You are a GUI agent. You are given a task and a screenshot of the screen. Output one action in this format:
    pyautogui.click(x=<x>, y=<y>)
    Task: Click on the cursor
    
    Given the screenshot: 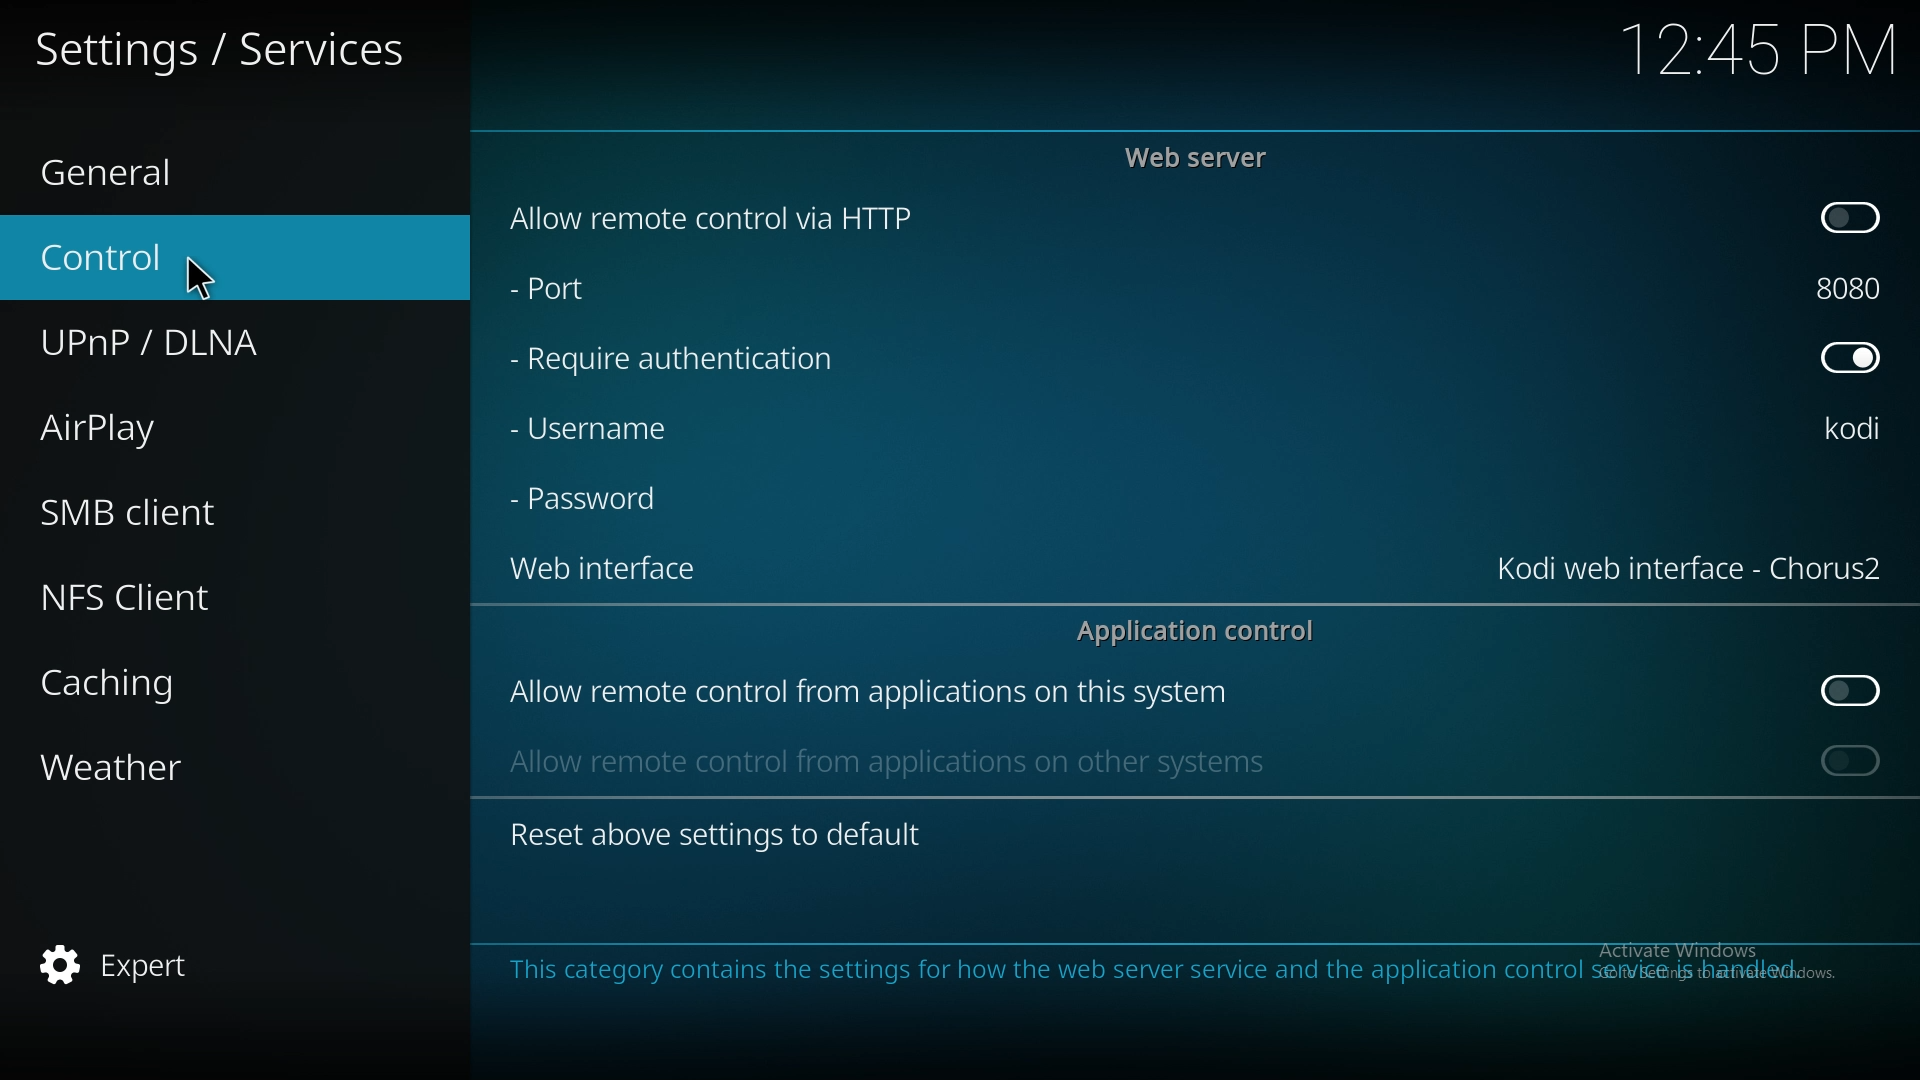 What is the action you would take?
    pyautogui.click(x=203, y=275)
    